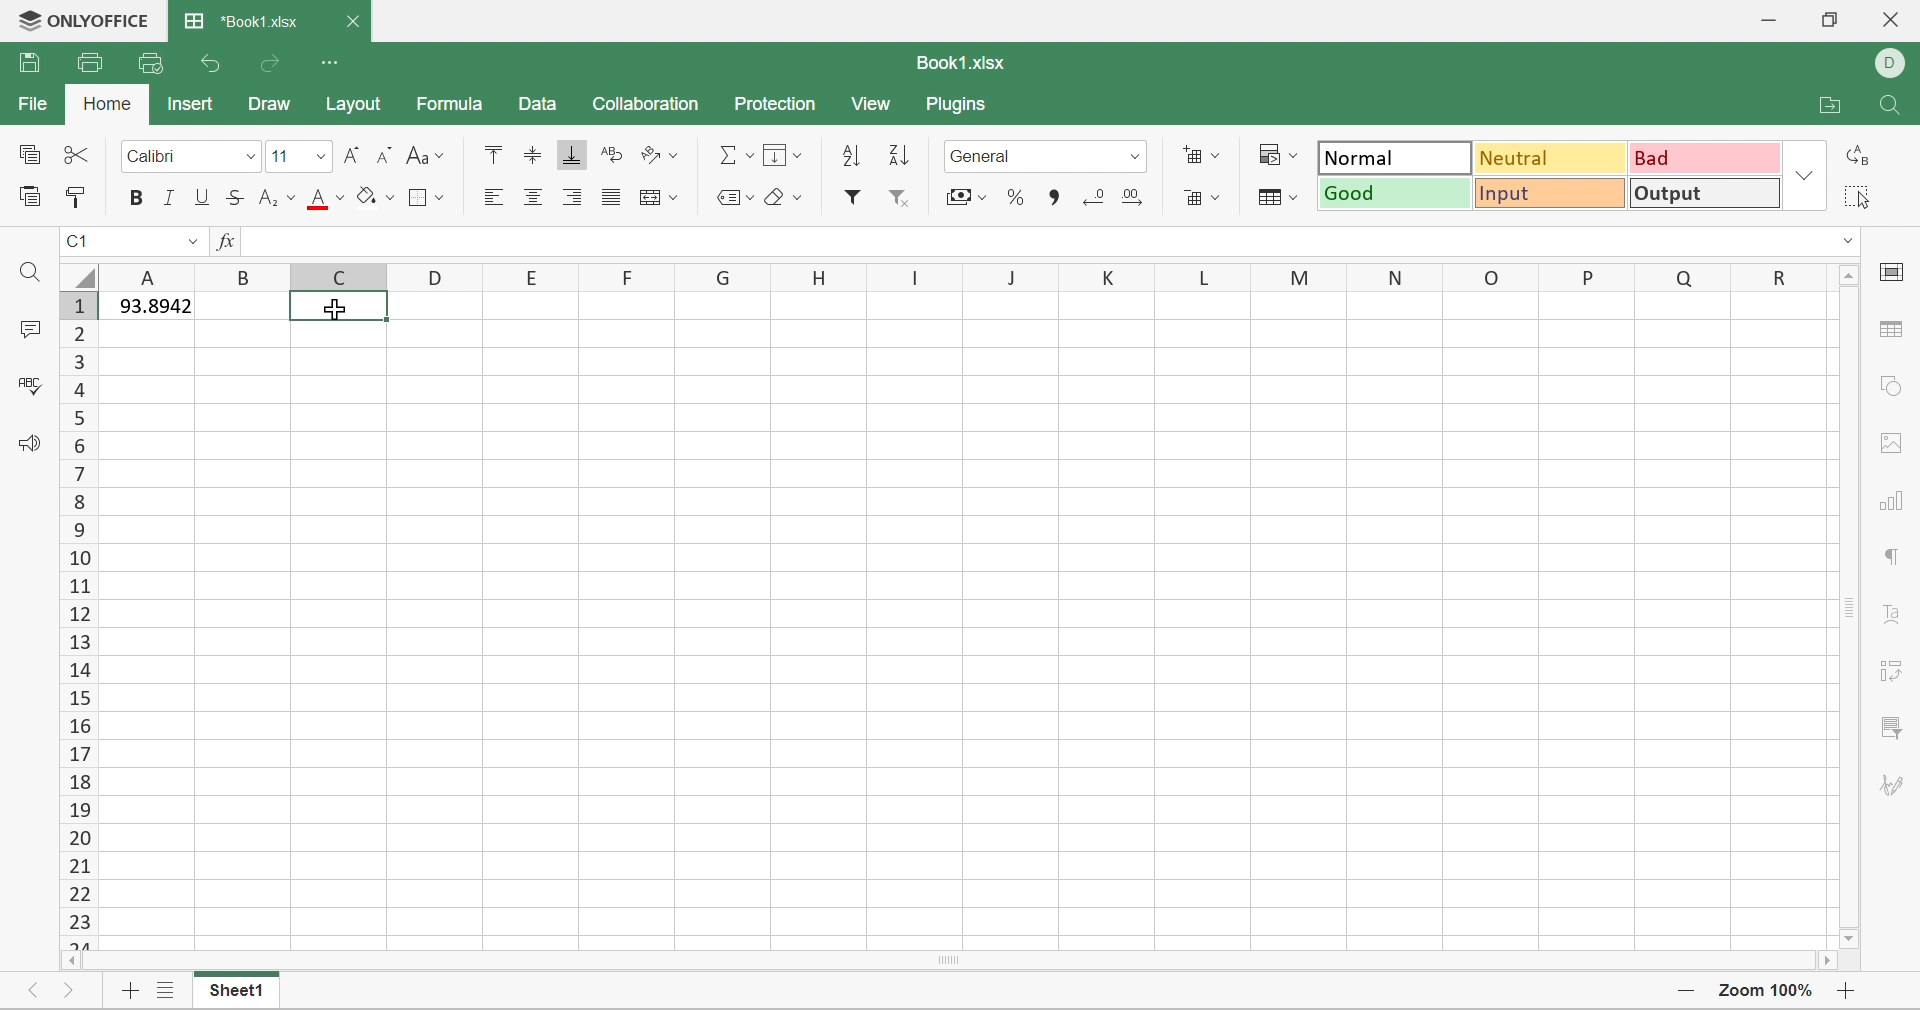 The width and height of the screenshot is (1920, 1010). What do you see at coordinates (1845, 242) in the screenshot?
I see `Drop Down` at bounding box center [1845, 242].